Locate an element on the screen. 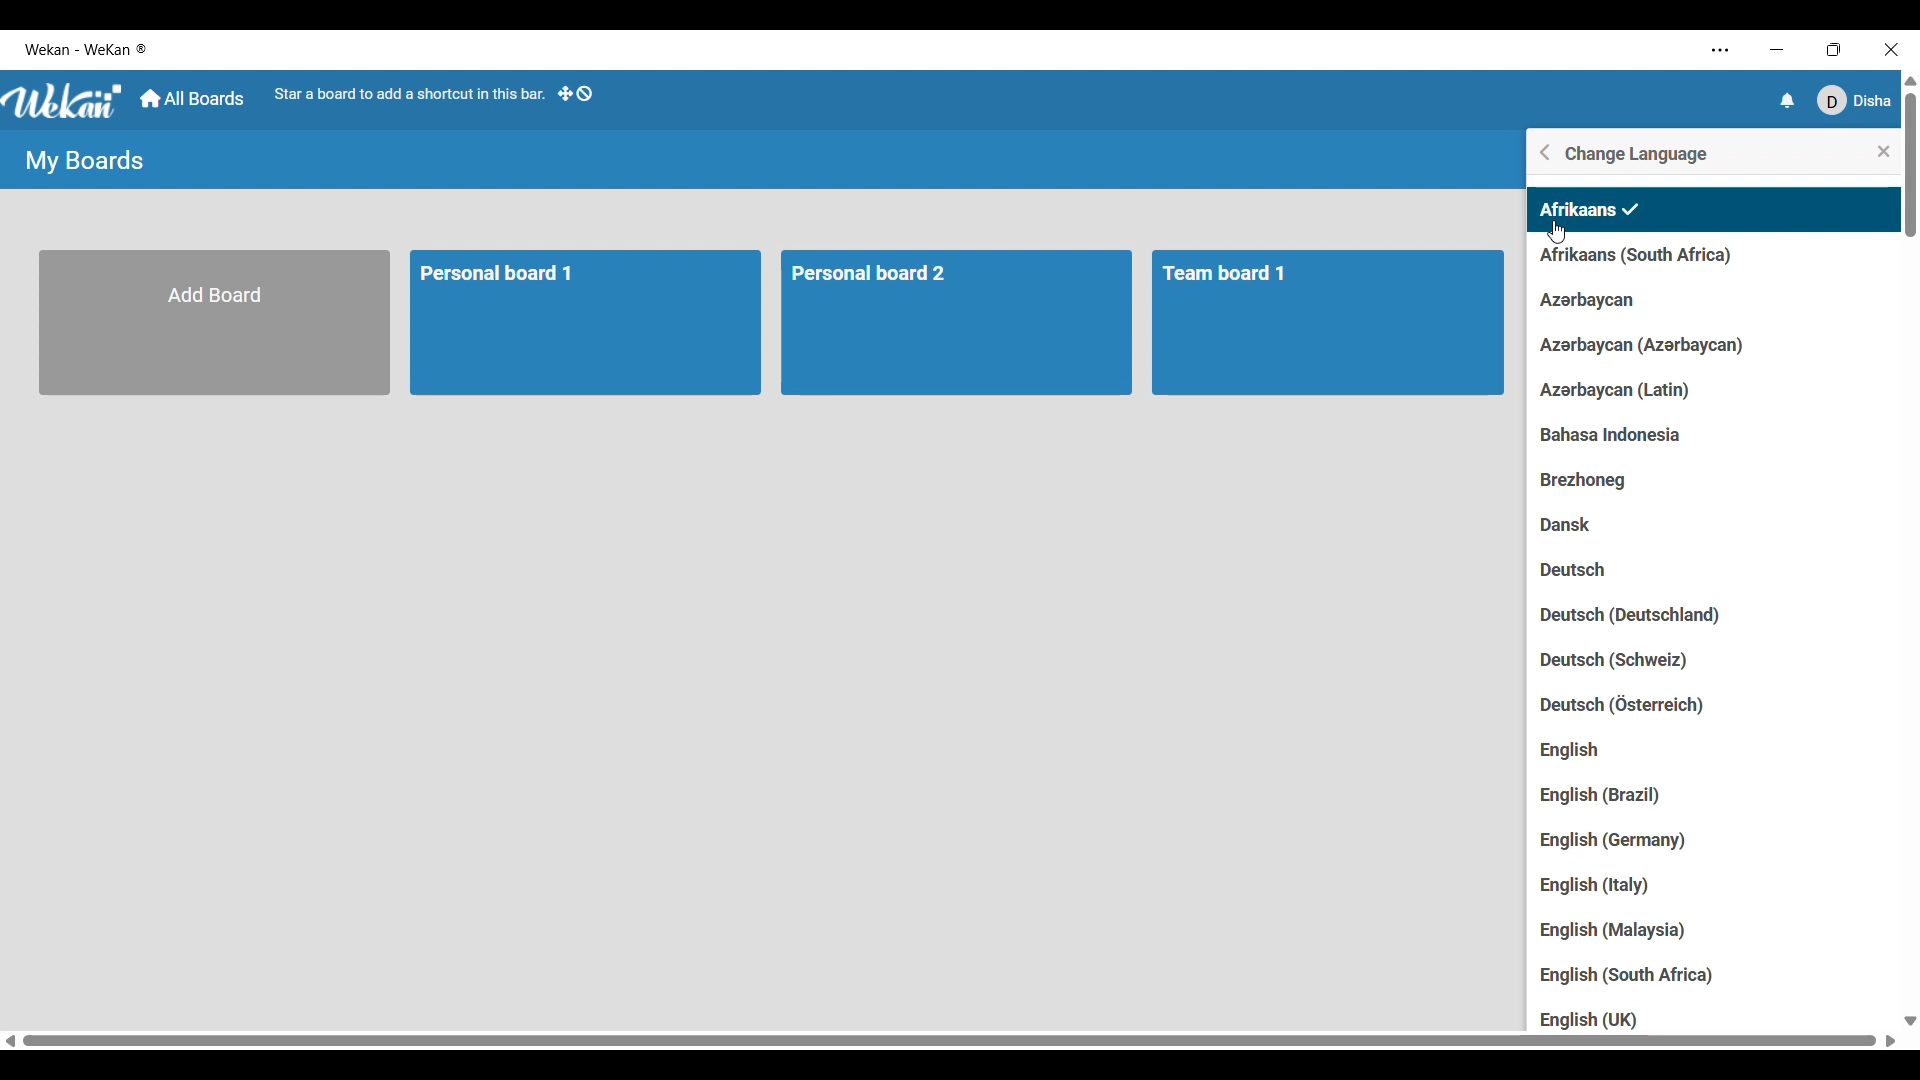 The height and width of the screenshot is (1080, 1920). English (Brazil) is located at coordinates (1618, 796).